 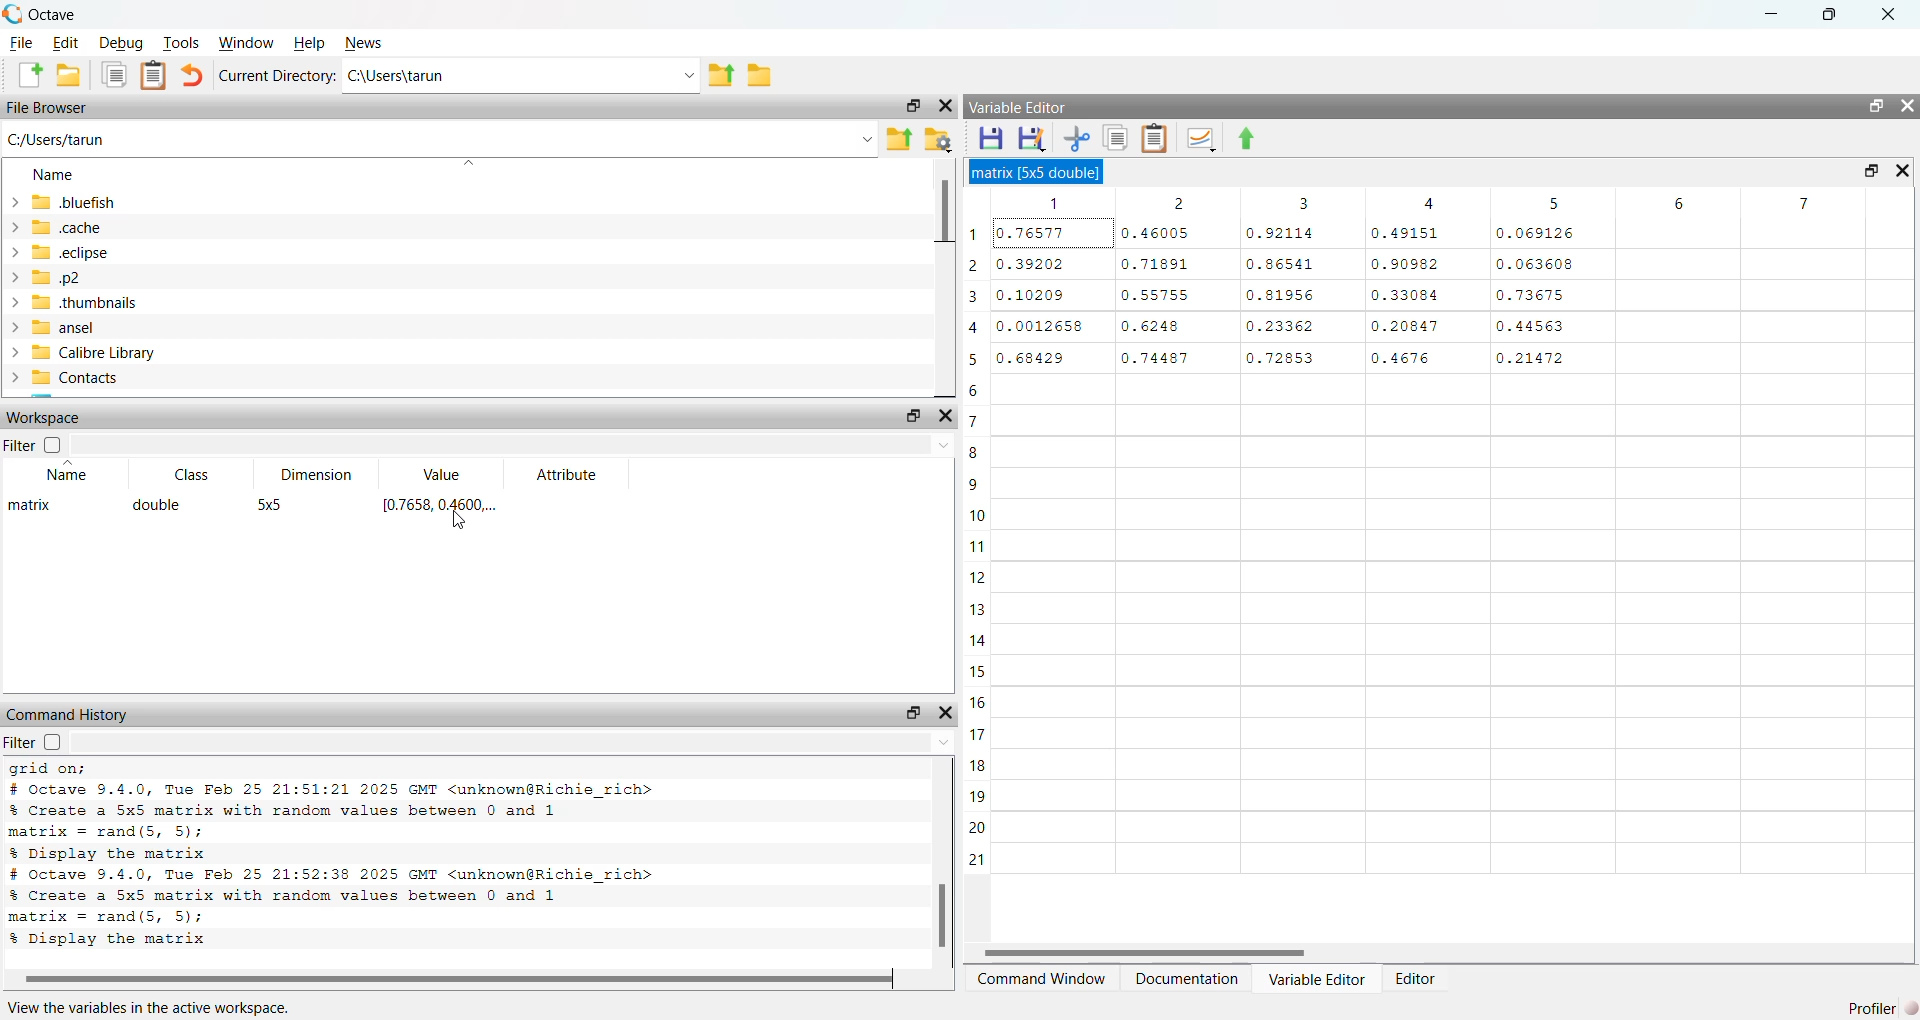 I want to click on File Browser, so click(x=53, y=109).